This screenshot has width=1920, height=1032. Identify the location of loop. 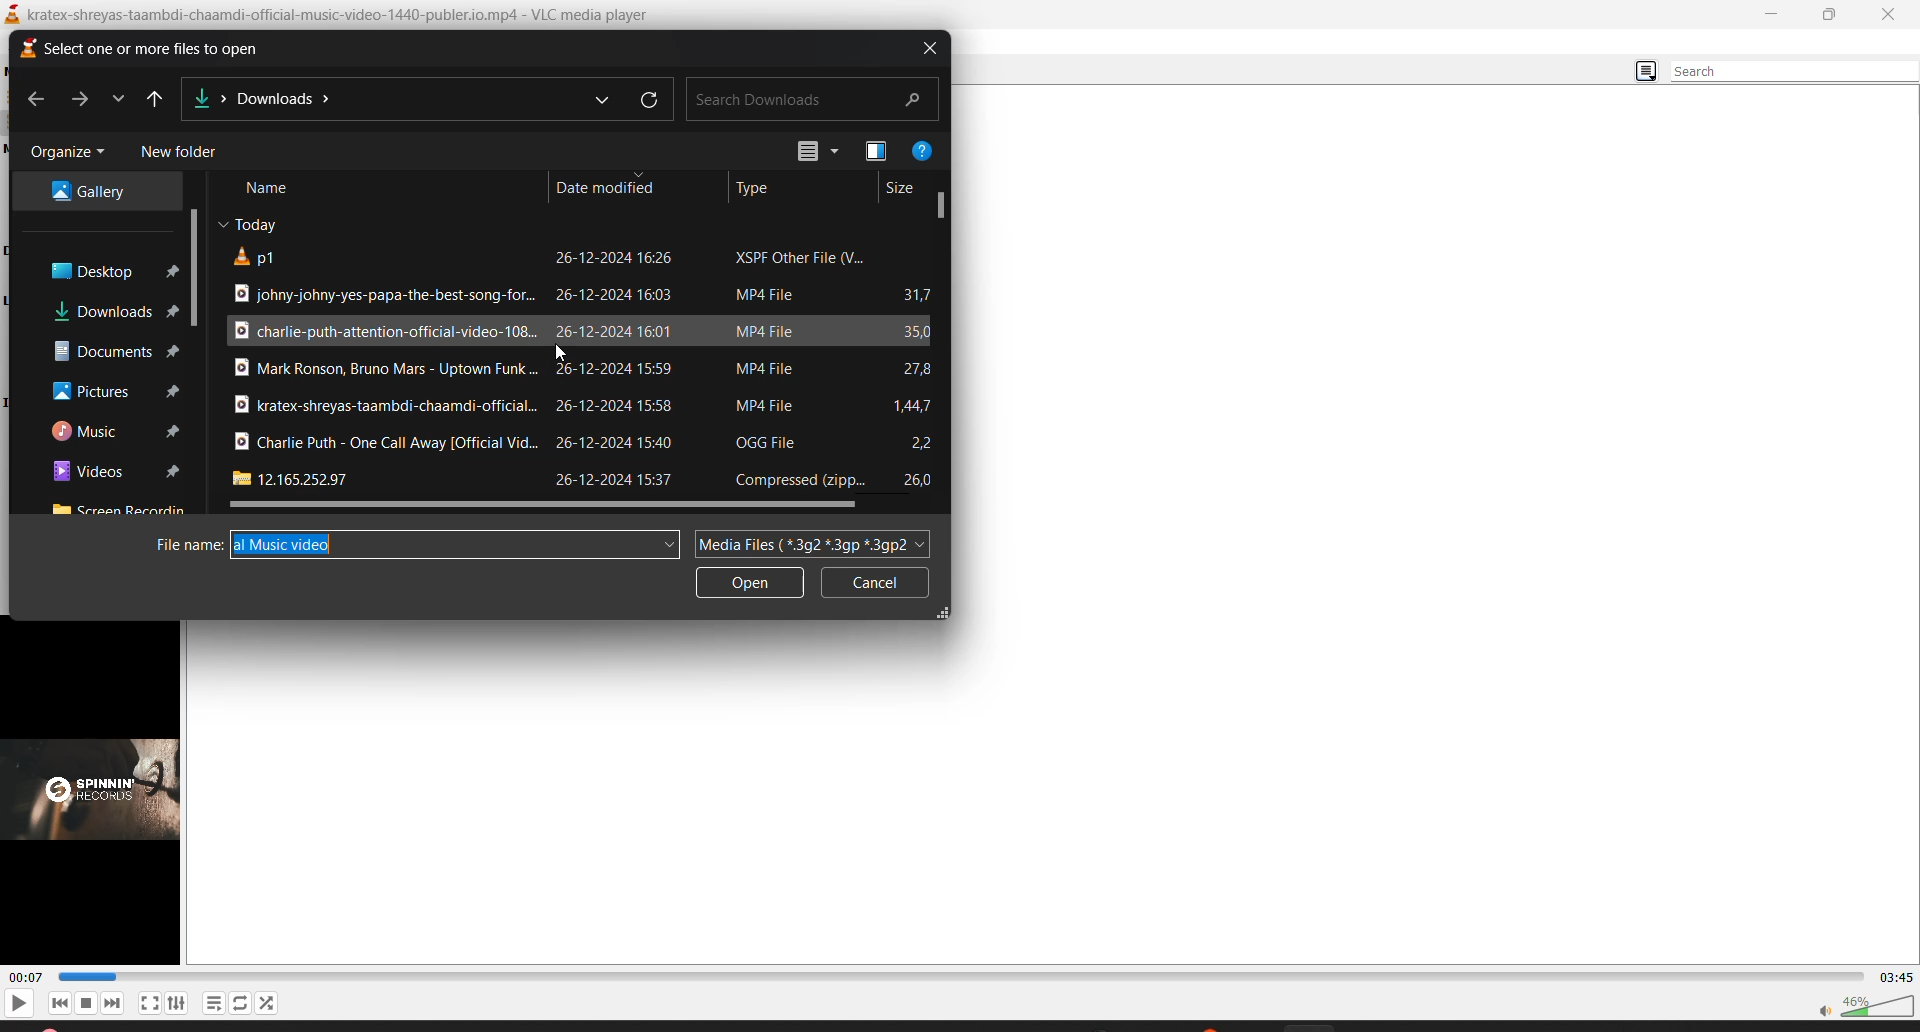
(235, 1003).